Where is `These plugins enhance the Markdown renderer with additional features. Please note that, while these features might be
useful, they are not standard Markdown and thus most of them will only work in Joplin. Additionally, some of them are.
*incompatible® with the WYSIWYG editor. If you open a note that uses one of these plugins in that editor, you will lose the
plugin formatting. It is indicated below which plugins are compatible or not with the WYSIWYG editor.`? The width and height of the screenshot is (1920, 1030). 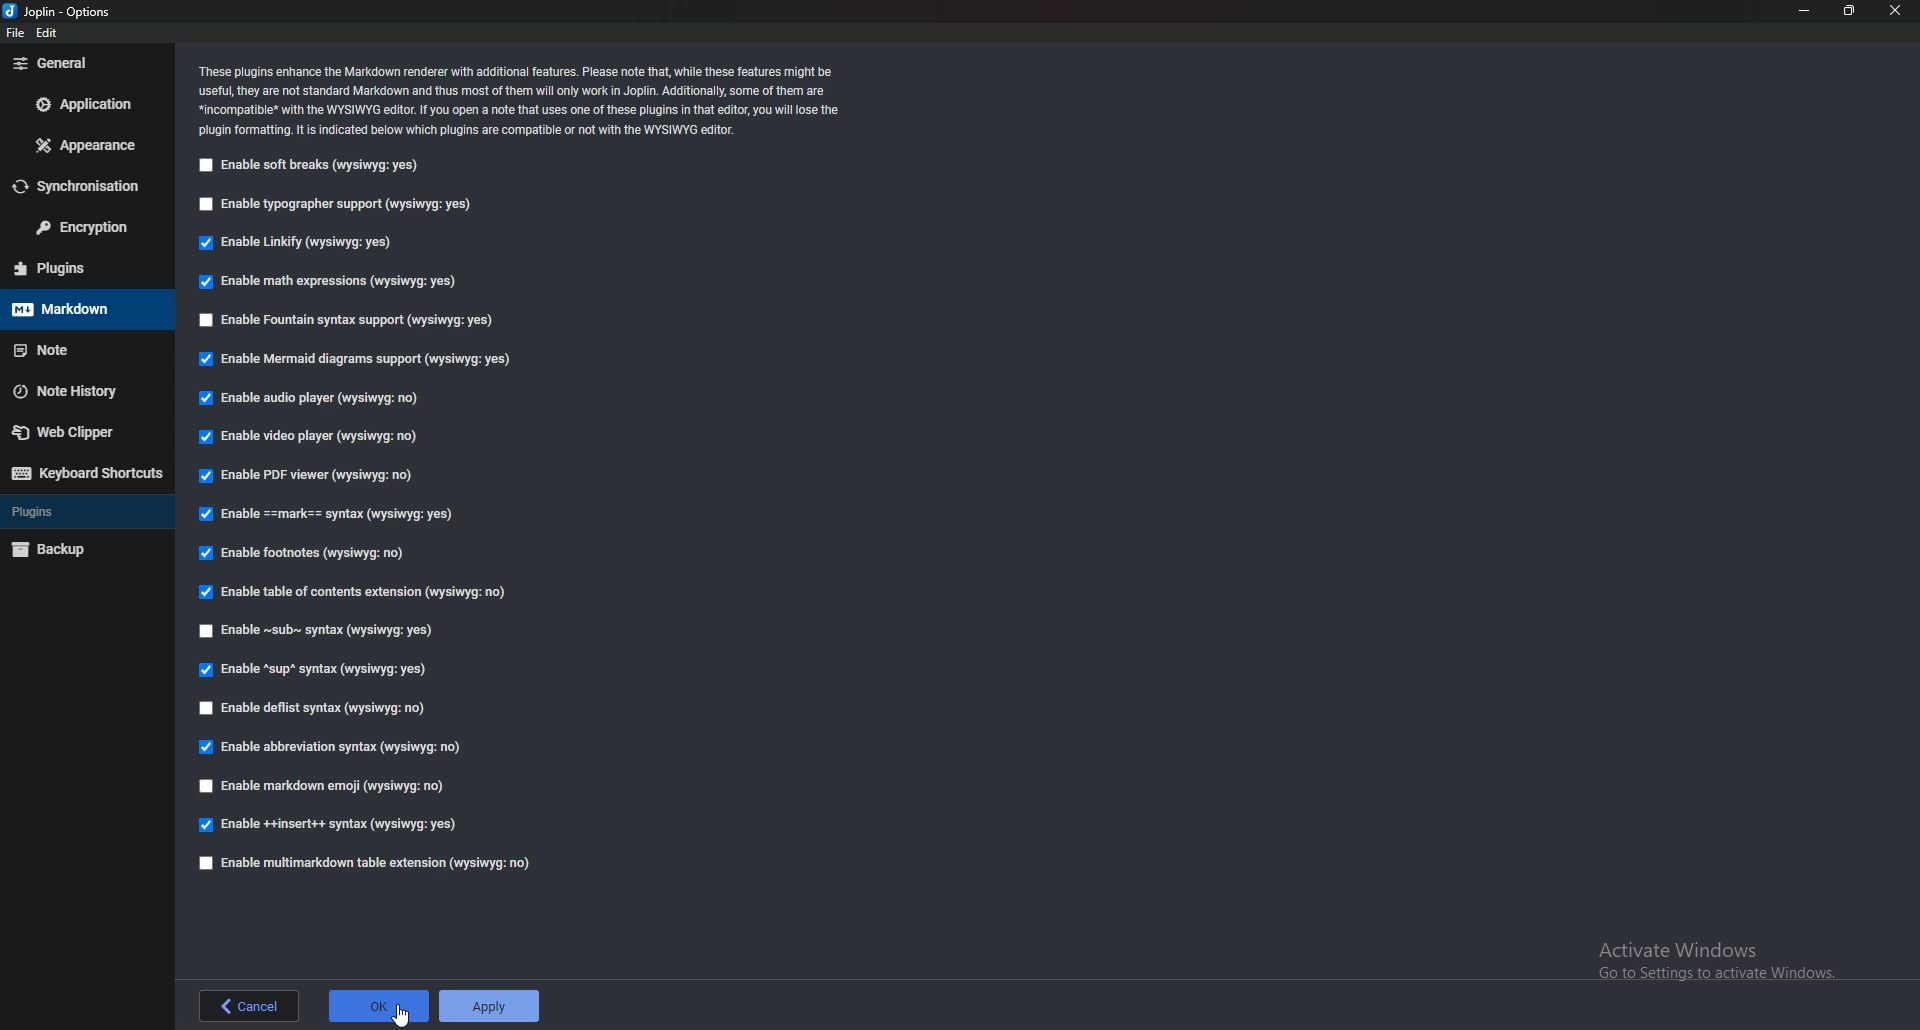
These plugins enhance the Markdown renderer with additional features. Please note that, while these features might be
useful, they are not standard Markdown and thus most of them will only work in Joplin. Additionally, some of them are.
*incompatible® with the WYSIWYG editor. If you open a note that uses one of these plugins in that editor, you will lose the
plugin formatting. It is indicated below which plugins are compatible or not with the WYSIWYG editor. is located at coordinates (519, 100).